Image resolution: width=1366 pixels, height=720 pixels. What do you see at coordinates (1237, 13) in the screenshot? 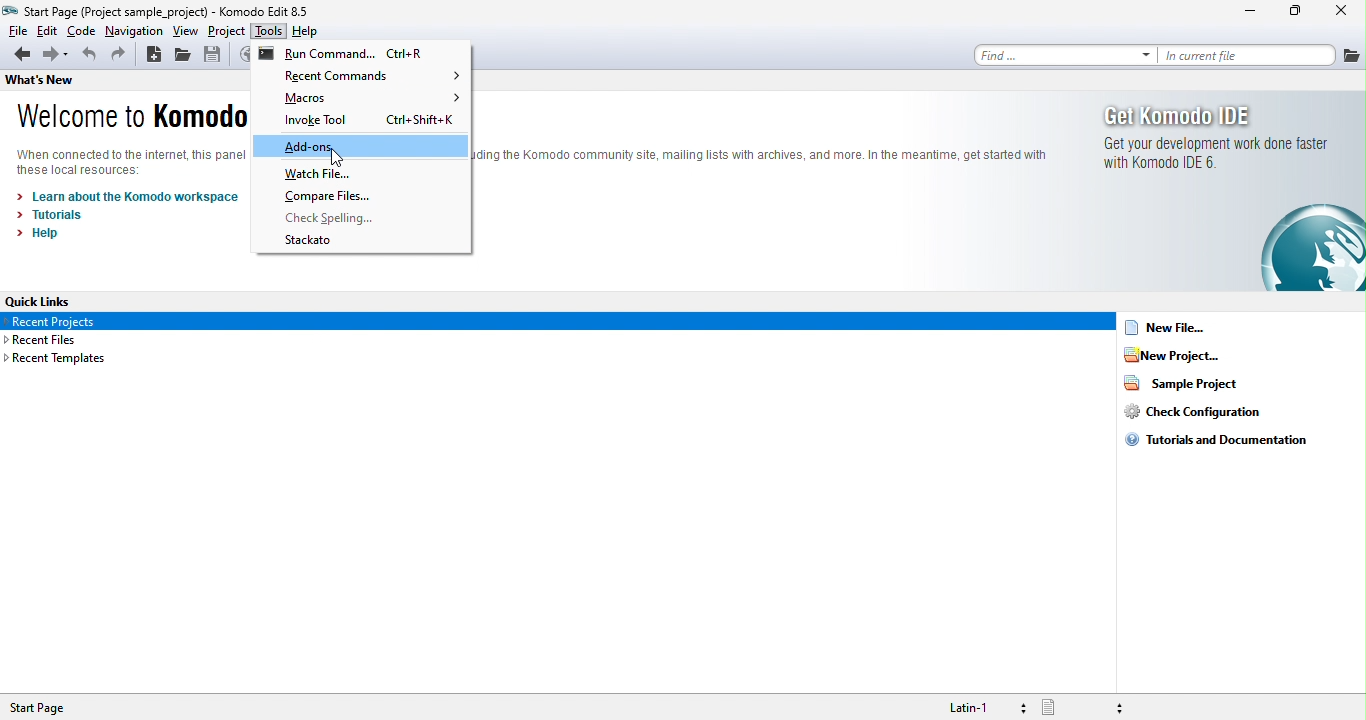
I see `minimize` at bounding box center [1237, 13].